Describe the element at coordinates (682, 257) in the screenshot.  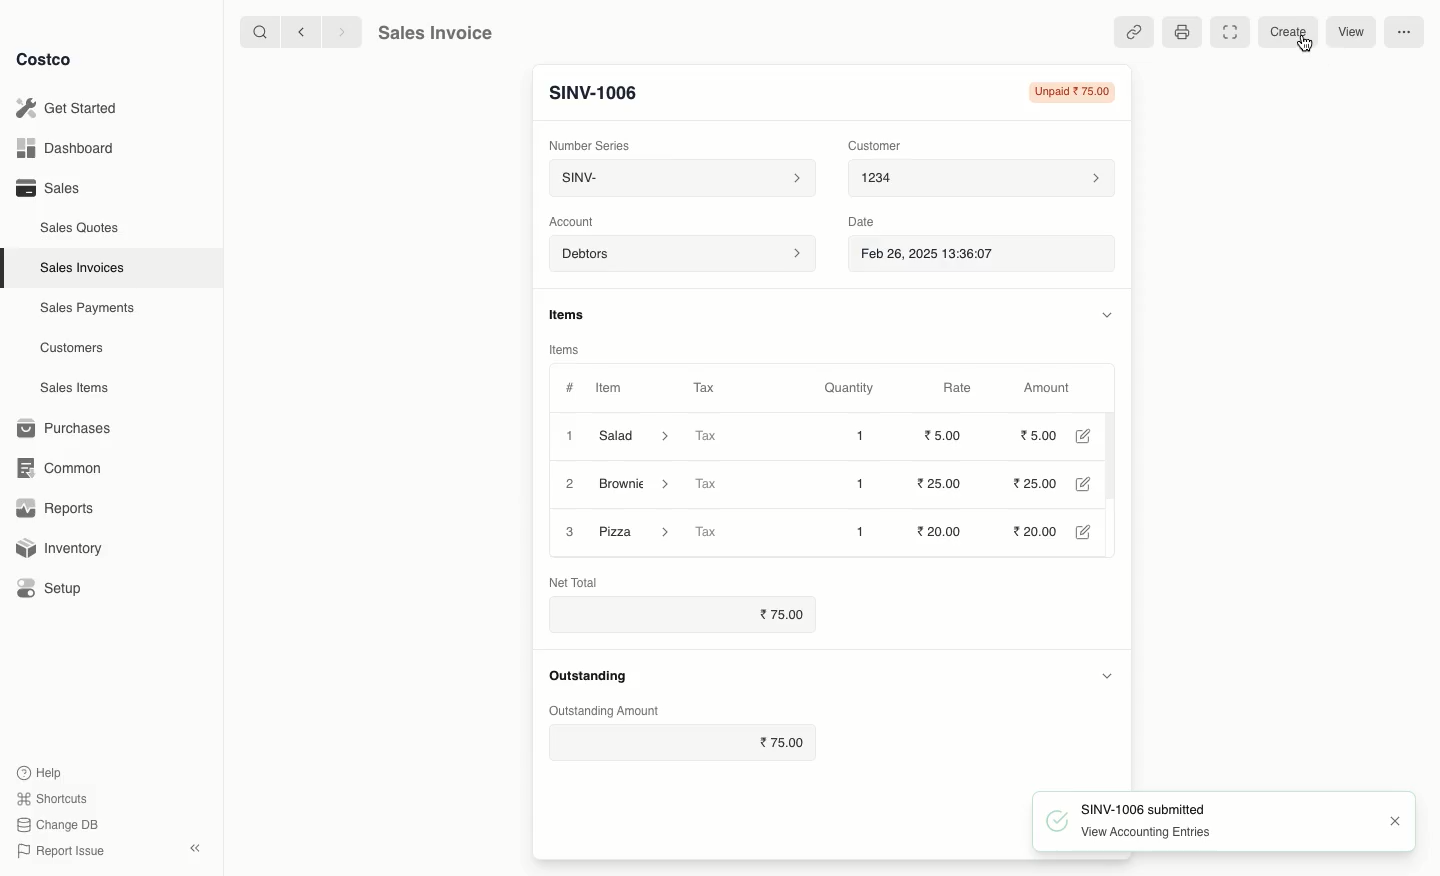
I see `Account` at that location.